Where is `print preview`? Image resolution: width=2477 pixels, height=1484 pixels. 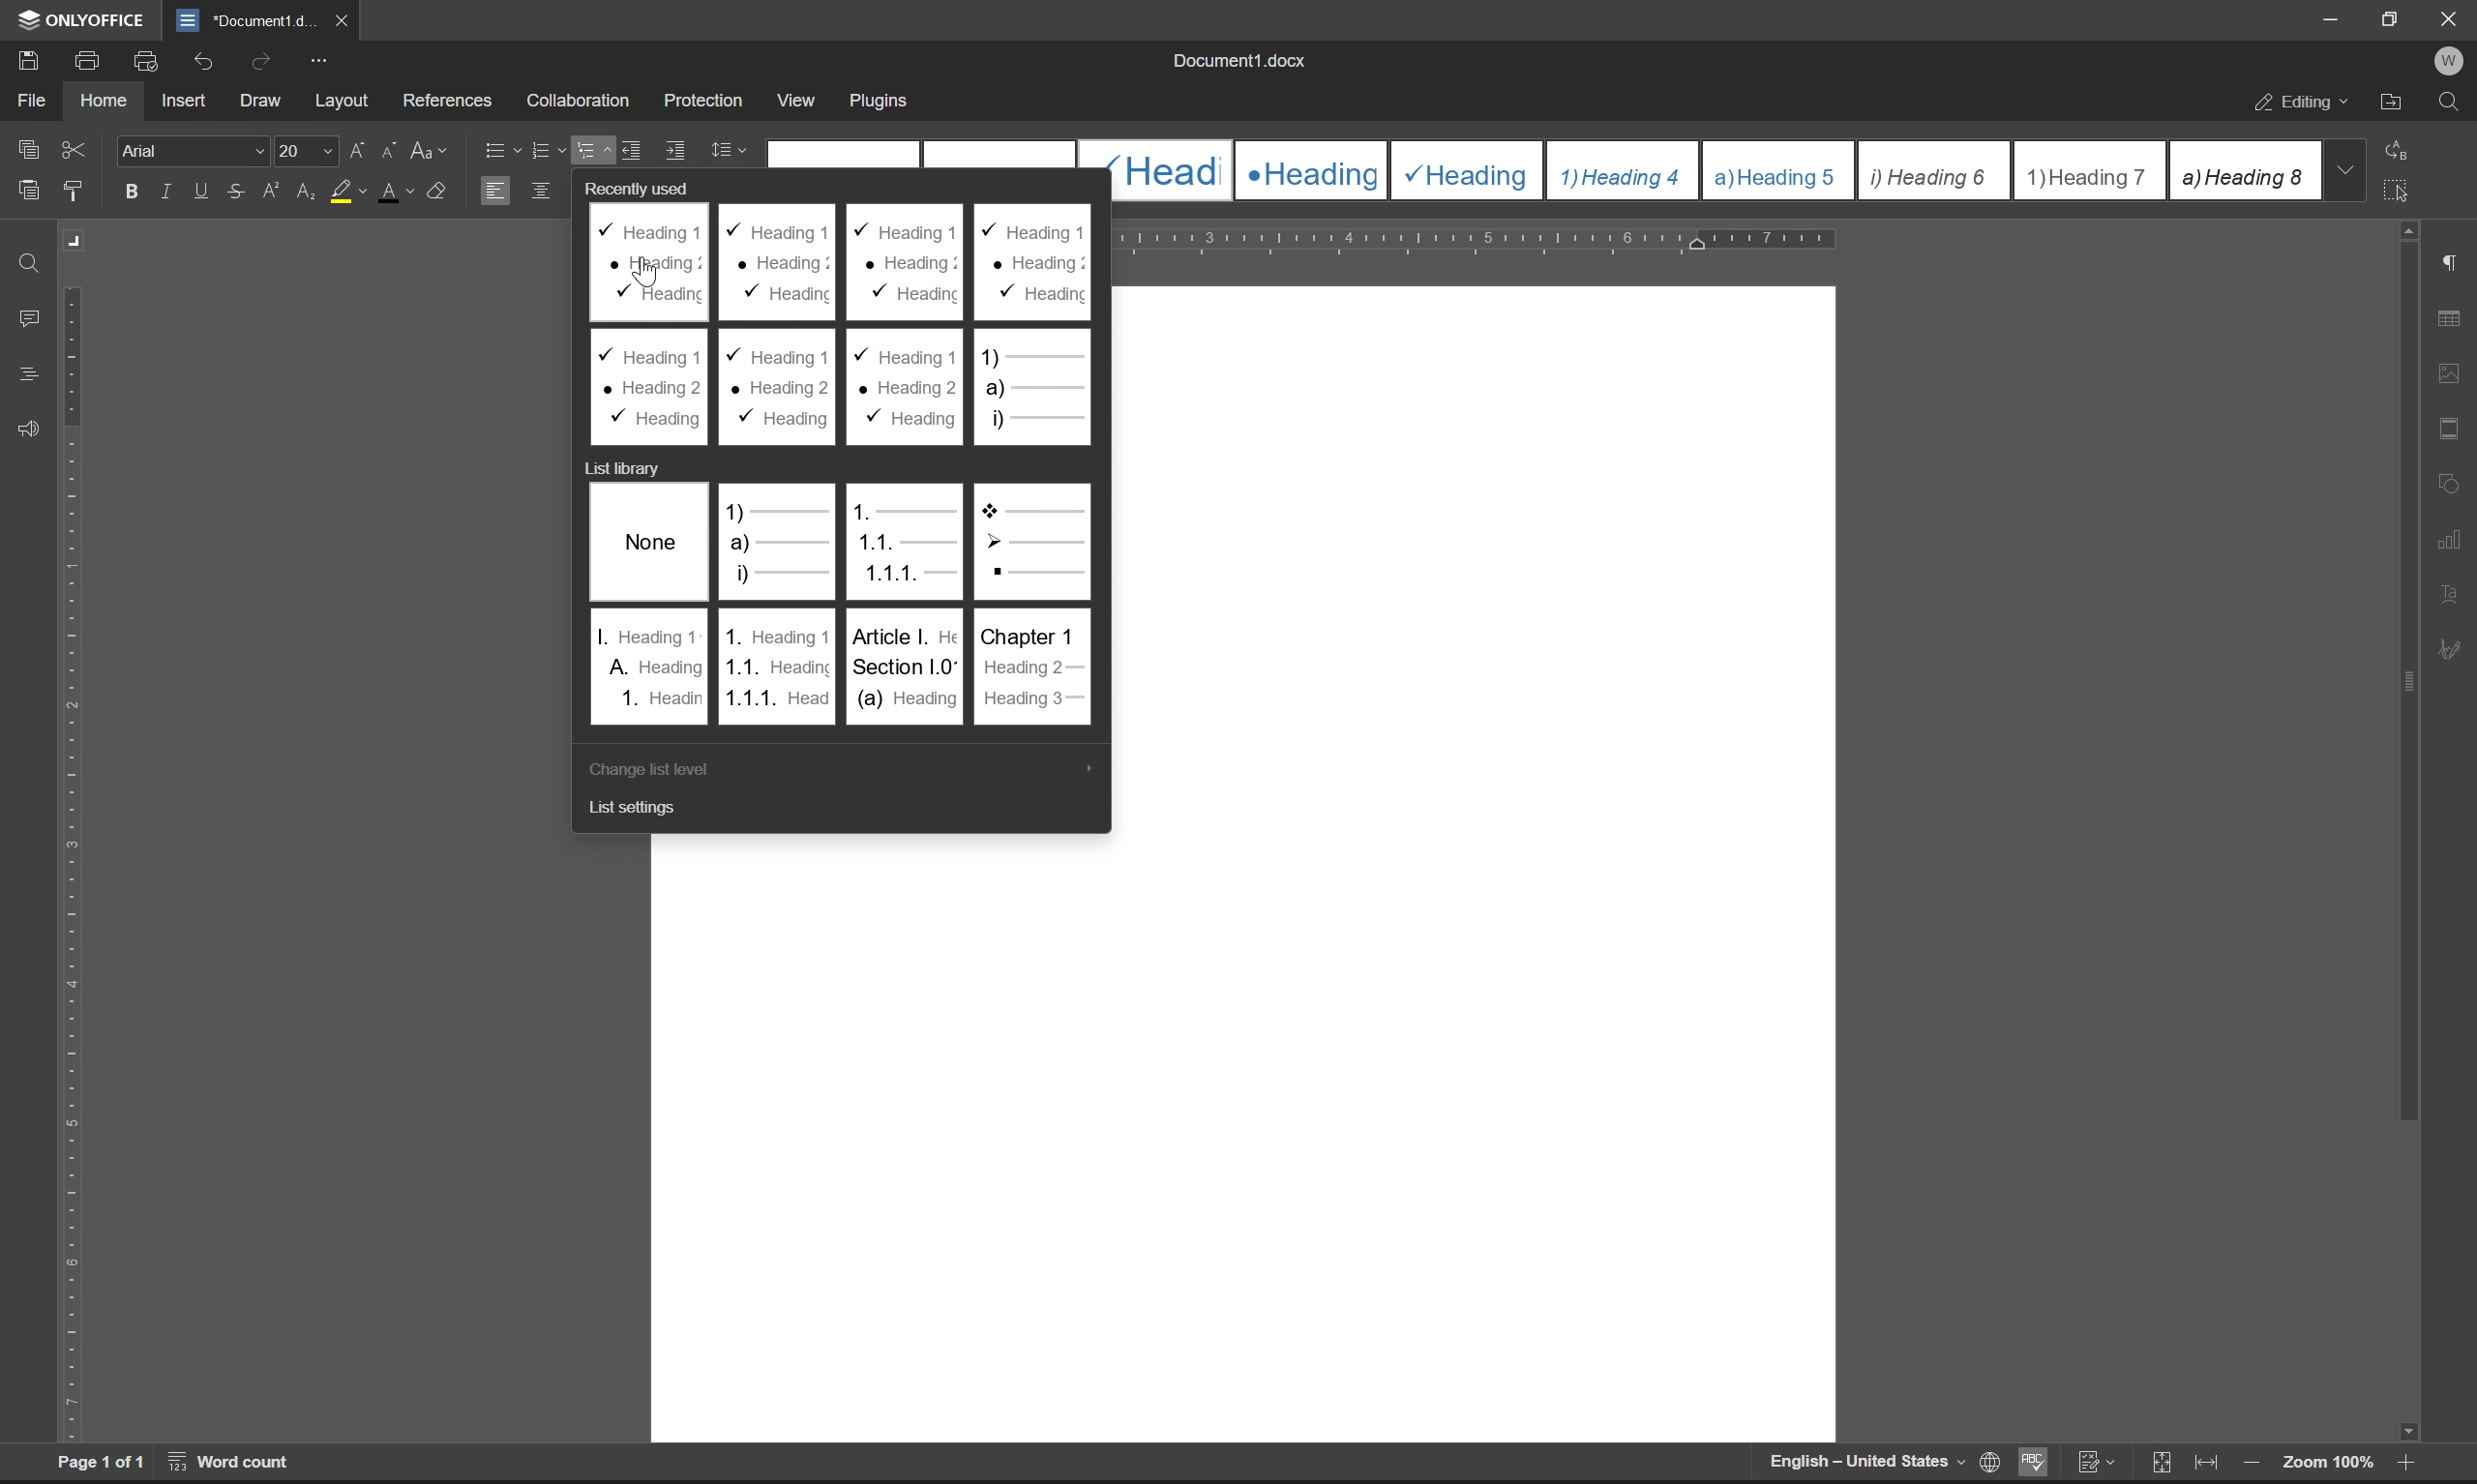 print preview is located at coordinates (149, 61).